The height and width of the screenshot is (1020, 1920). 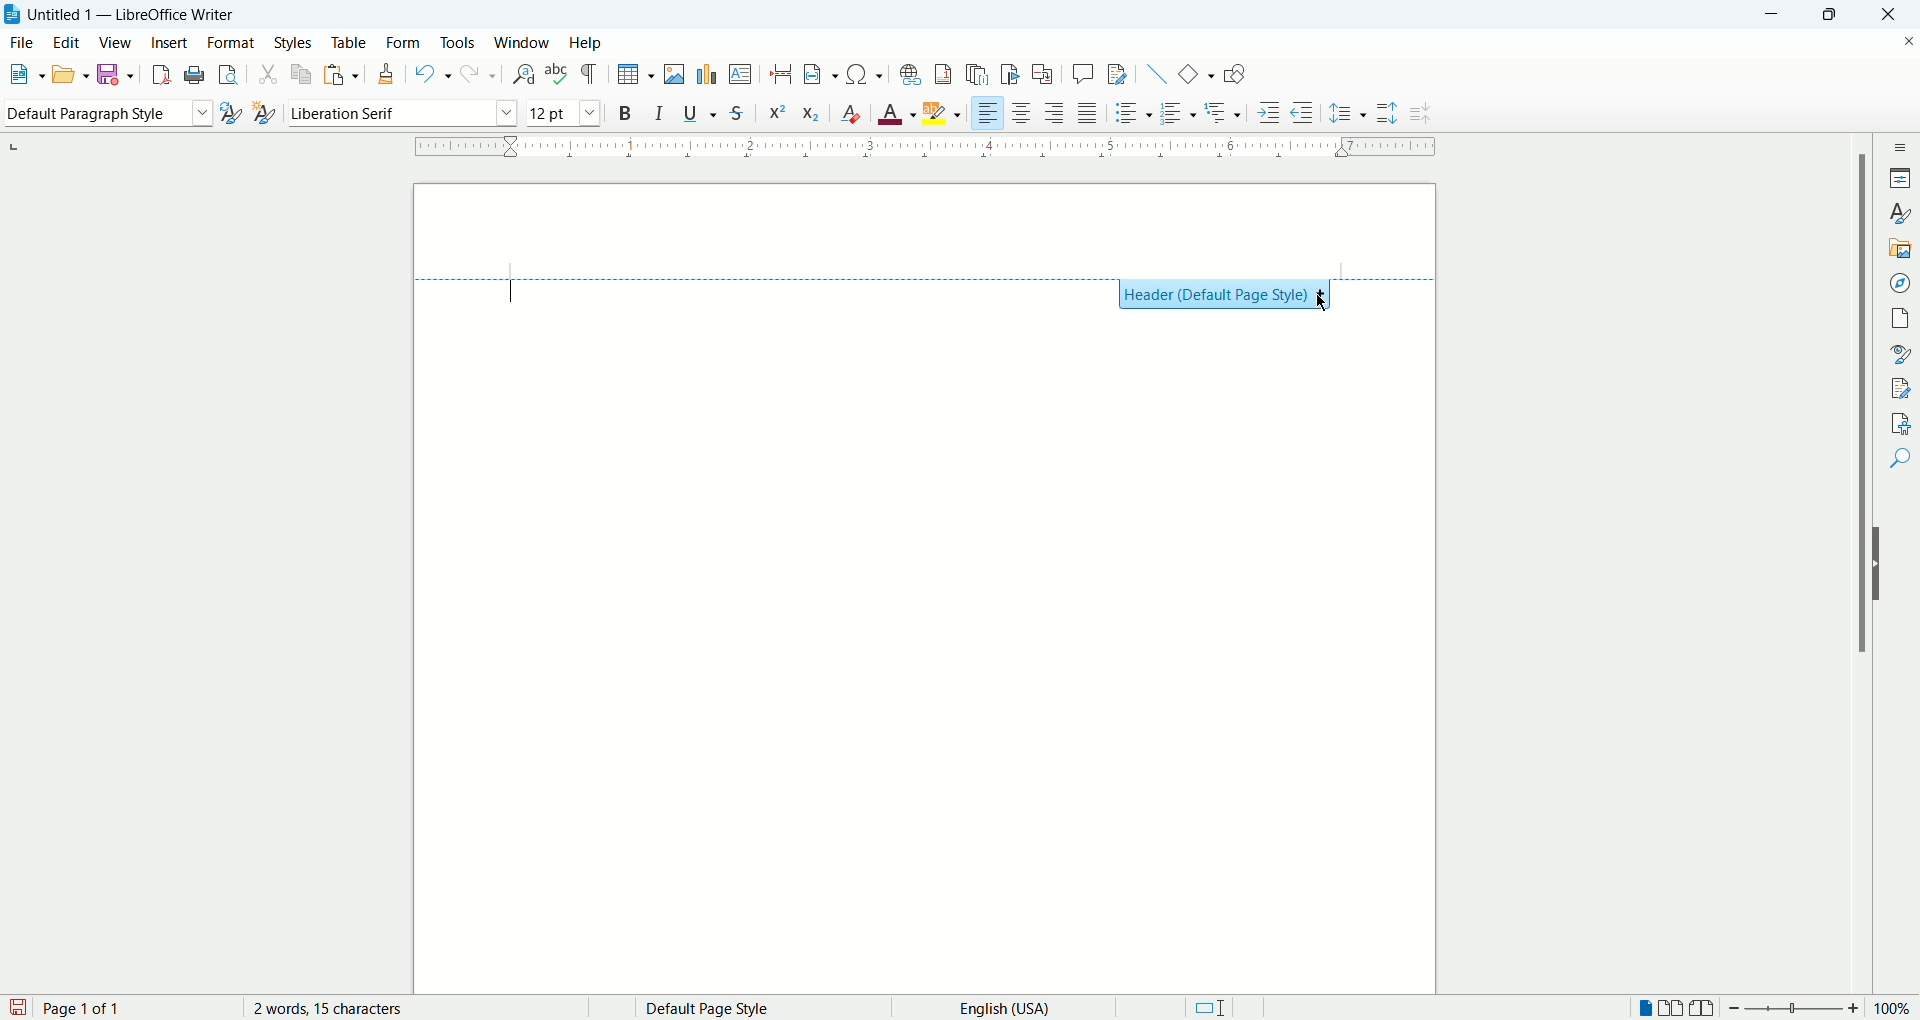 I want to click on single page view, so click(x=1642, y=1006).